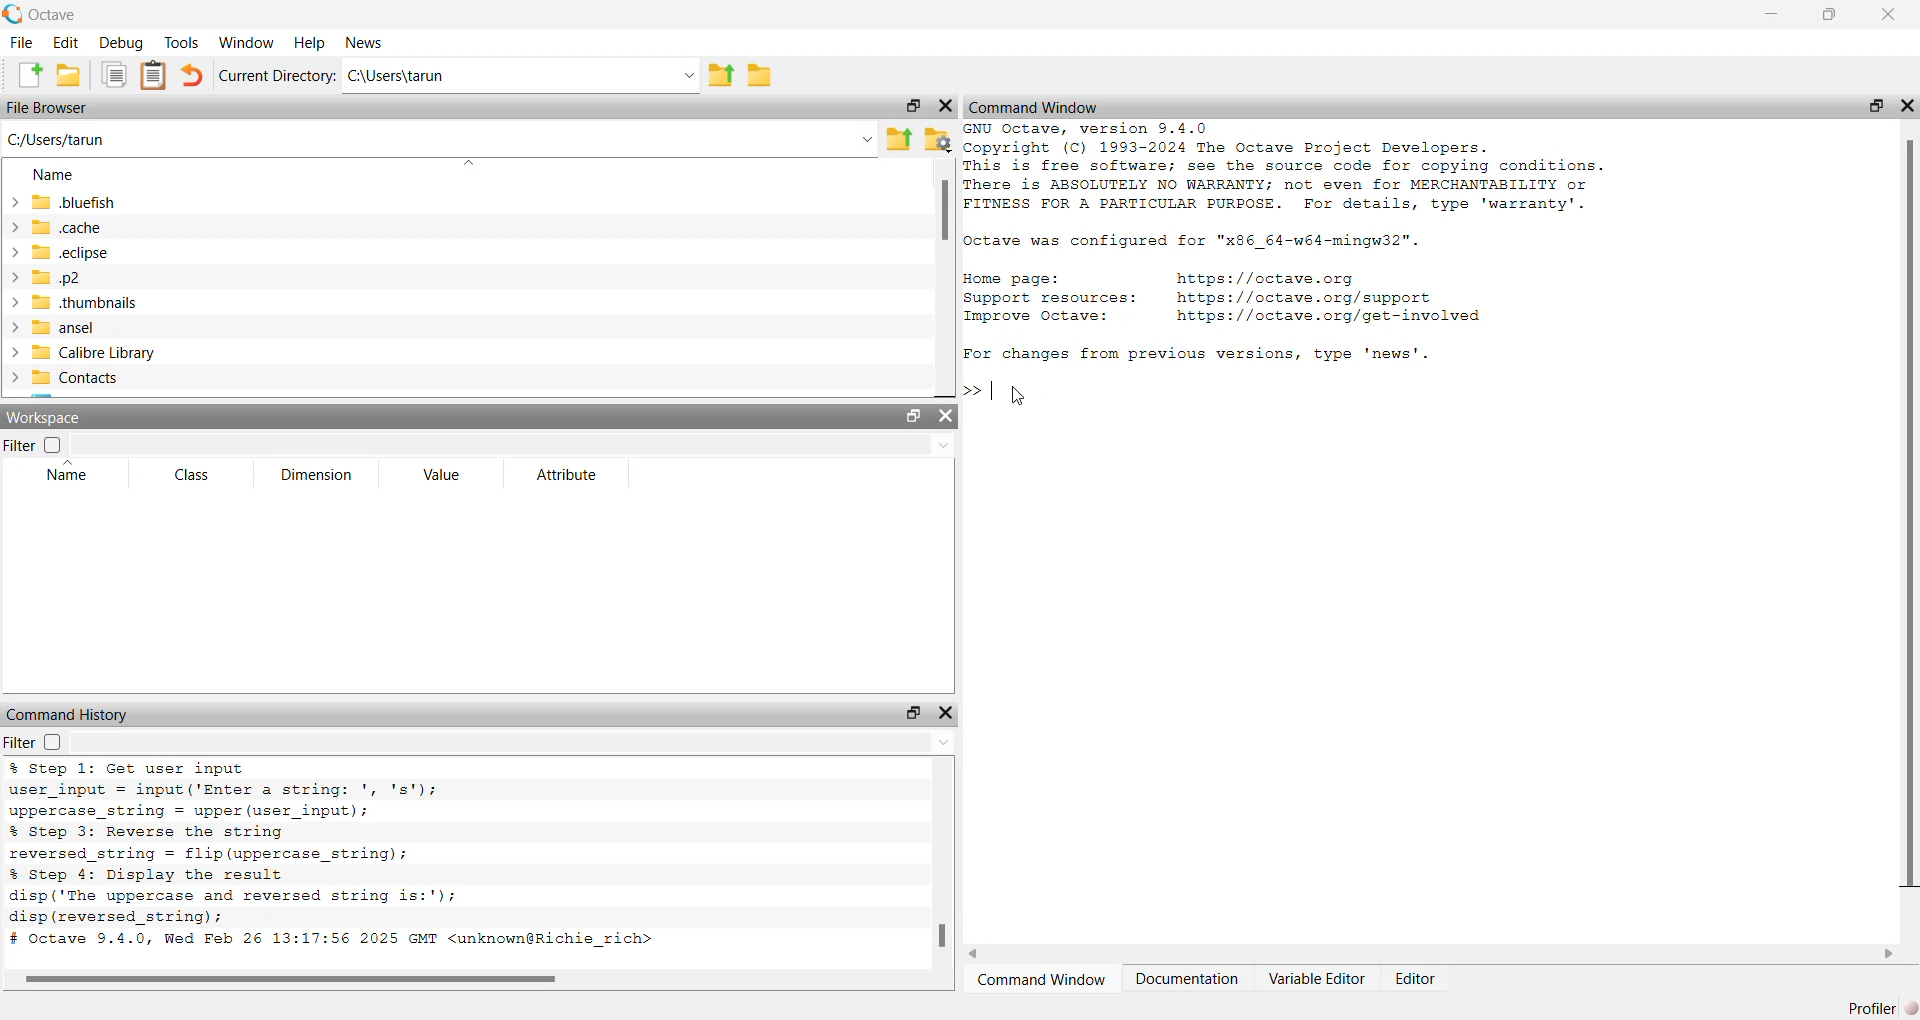  What do you see at coordinates (909, 104) in the screenshot?
I see `unlock widget` at bounding box center [909, 104].